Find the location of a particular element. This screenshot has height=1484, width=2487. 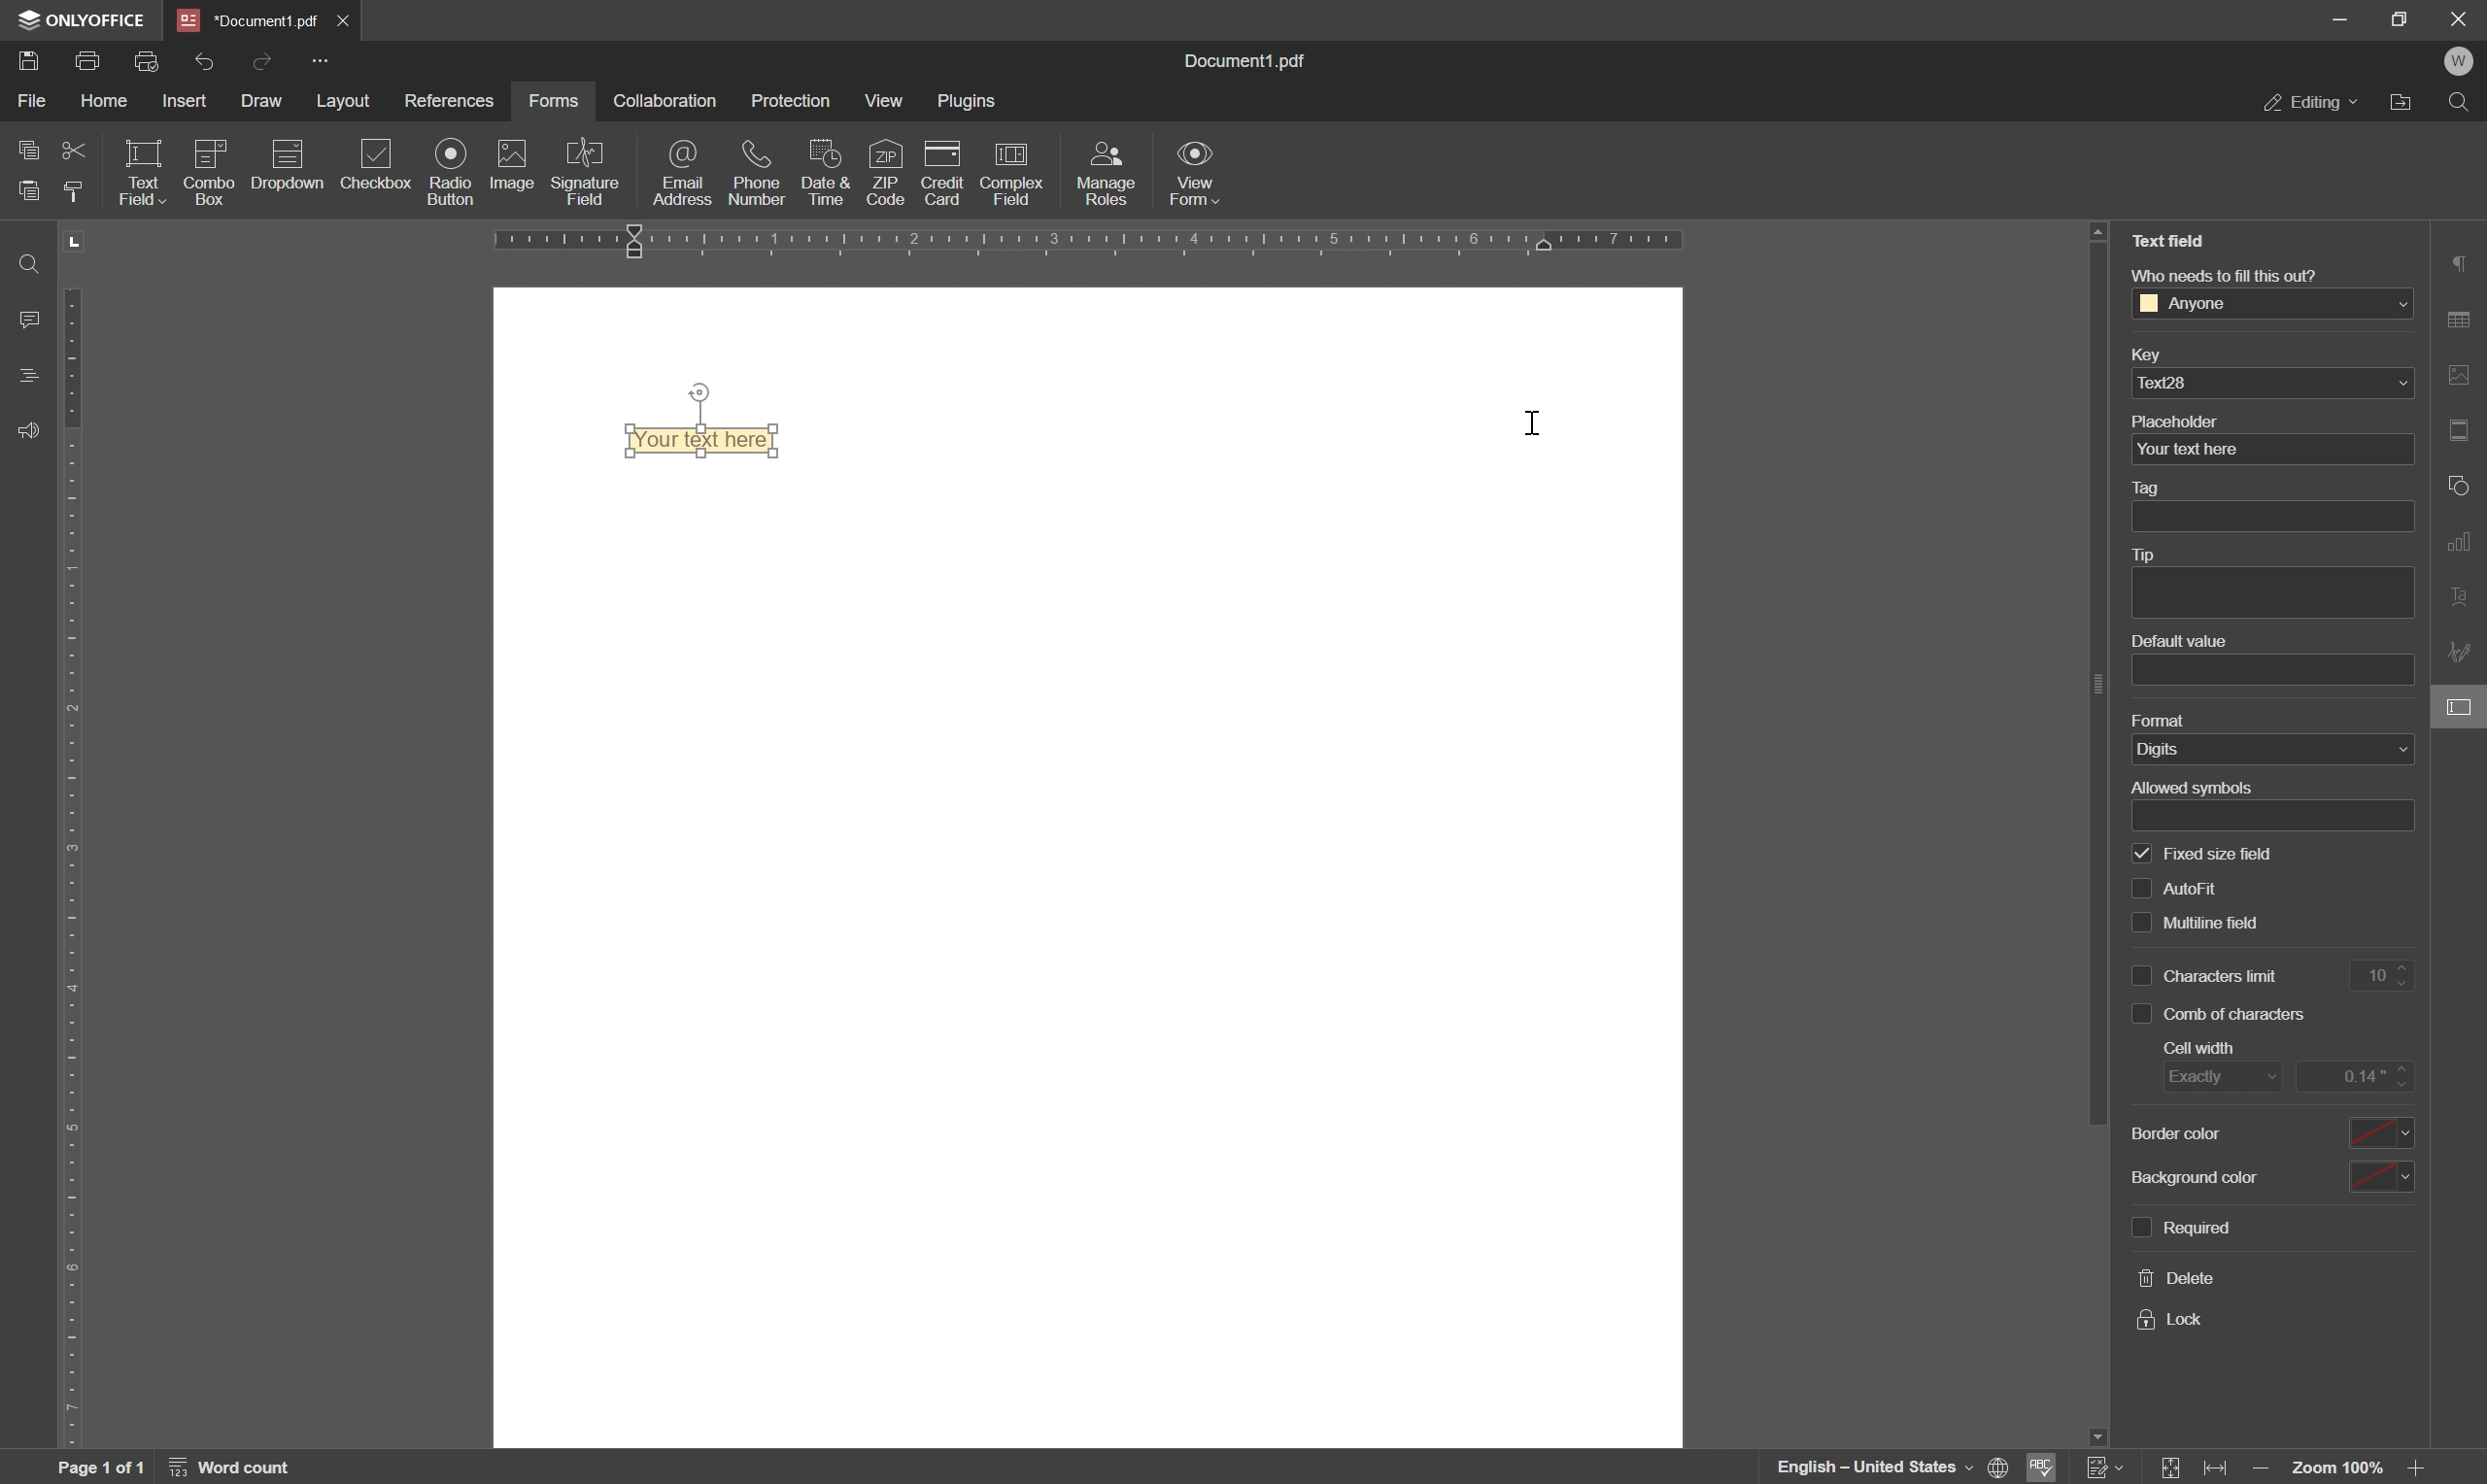

protection is located at coordinates (795, 103).